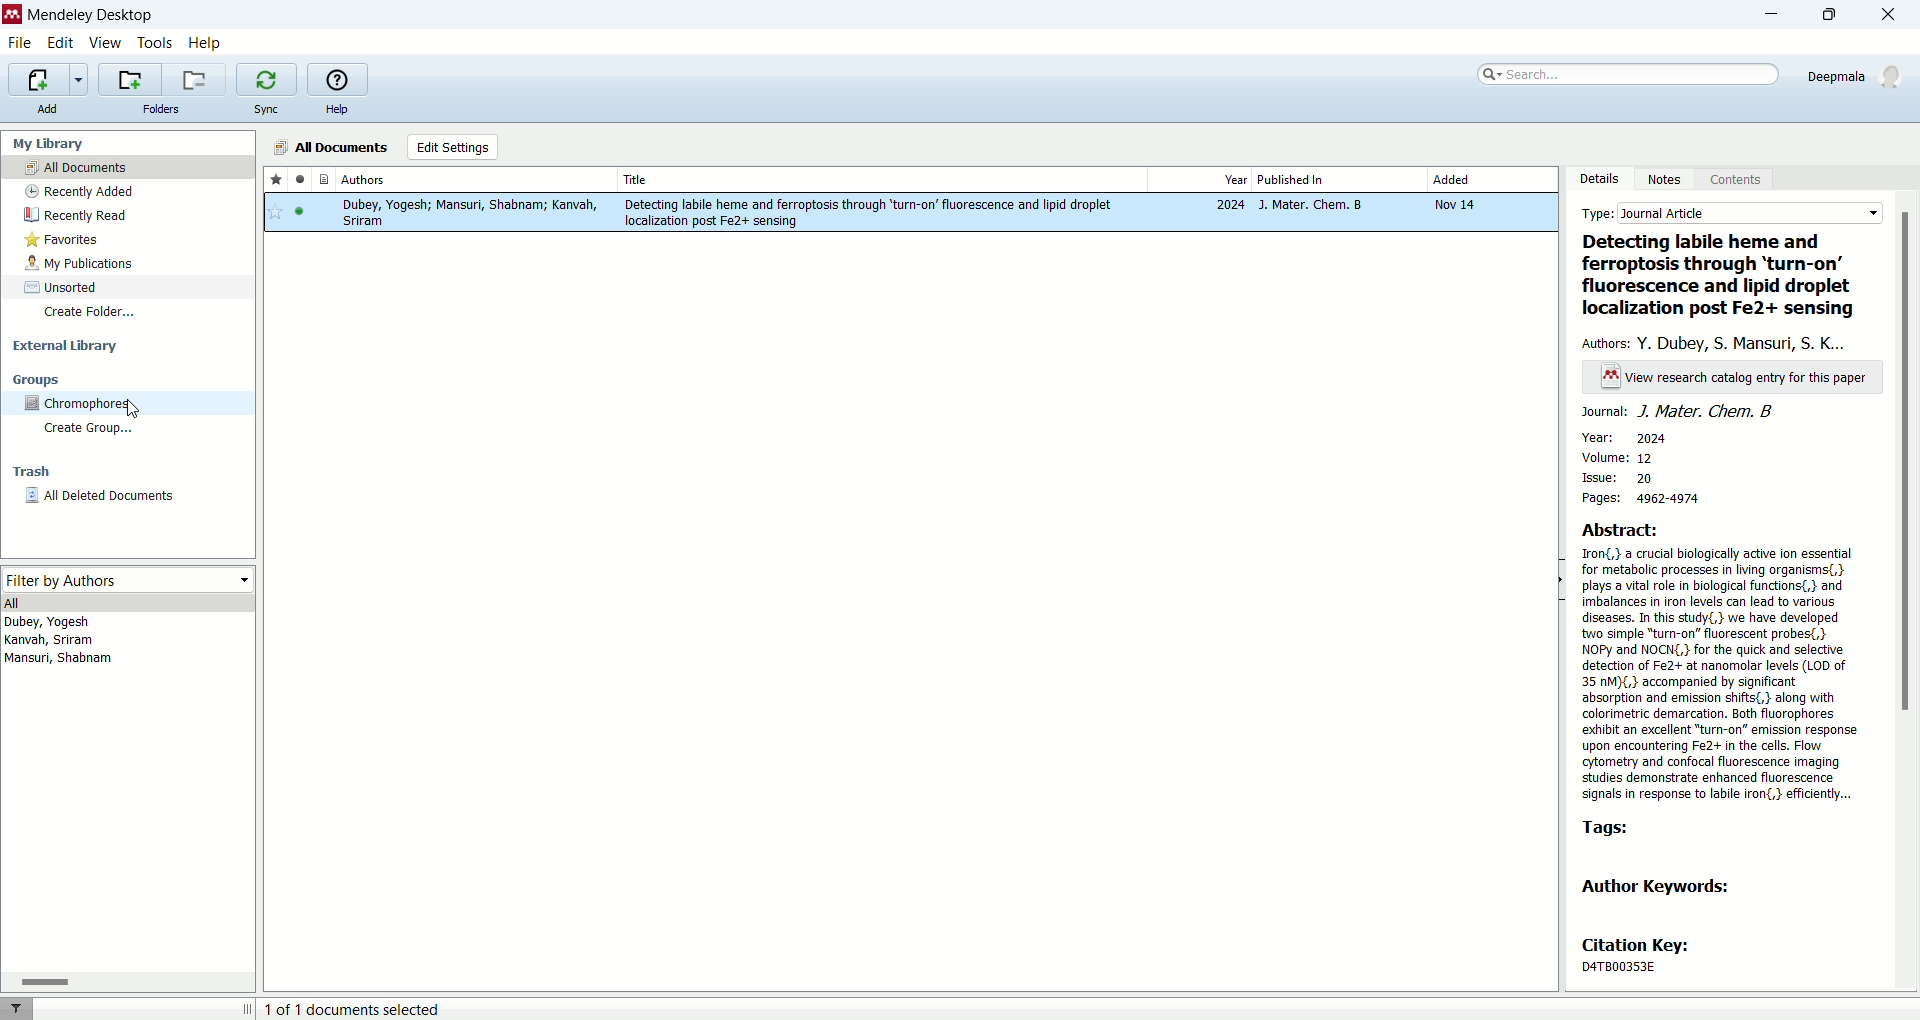 This screenshot has height=1020, width=1920. I want to click on unsorted, so click(61, 287).